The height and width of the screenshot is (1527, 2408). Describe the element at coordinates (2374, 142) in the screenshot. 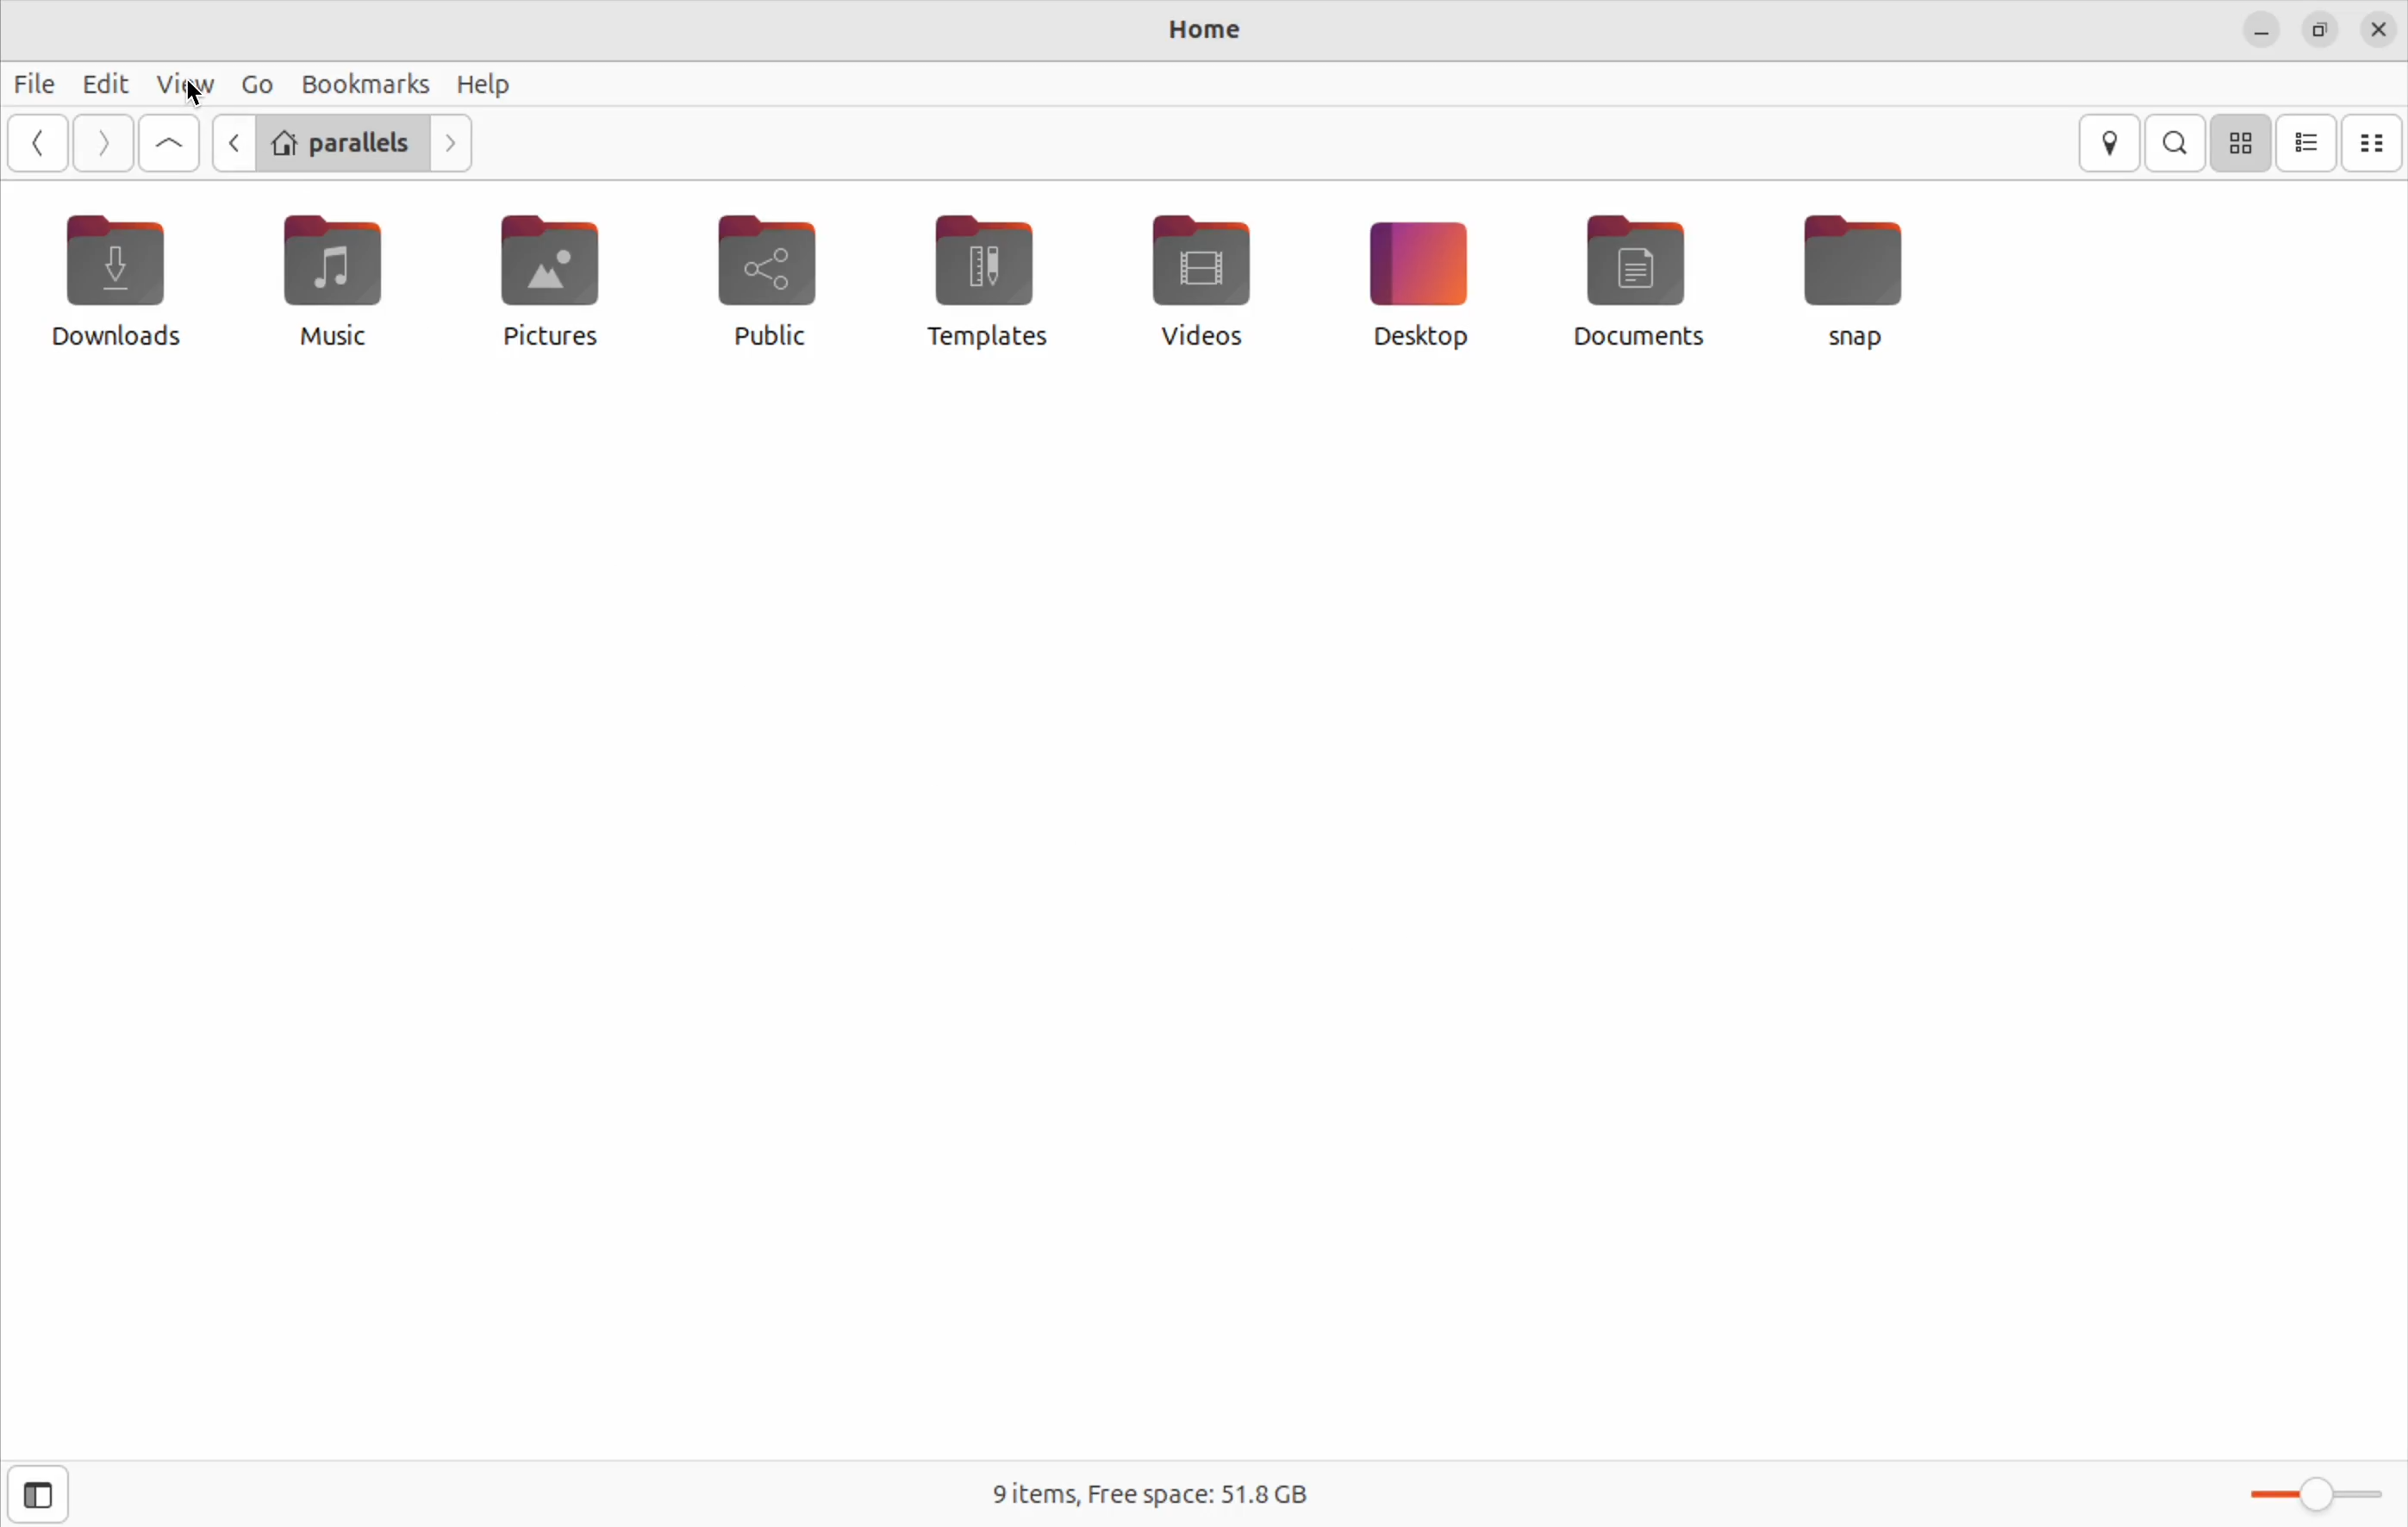

I see `compact view` at that location.